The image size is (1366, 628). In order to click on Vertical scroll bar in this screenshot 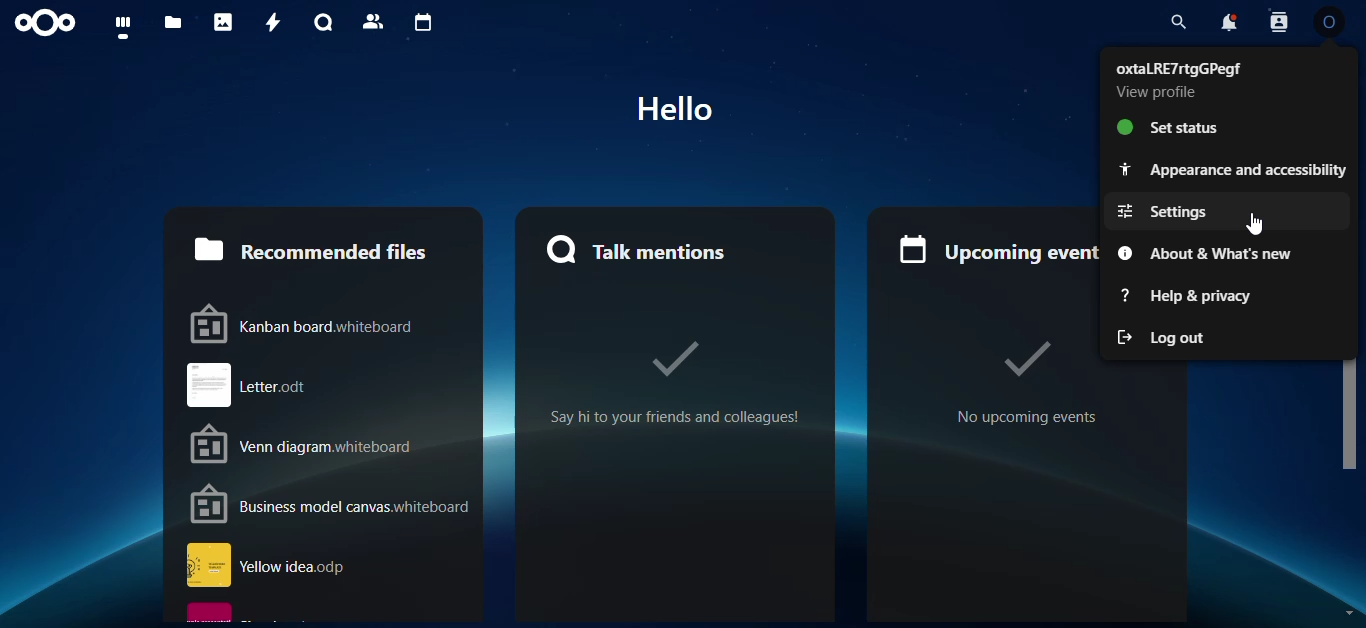, I will do `click(1351, 415)`.